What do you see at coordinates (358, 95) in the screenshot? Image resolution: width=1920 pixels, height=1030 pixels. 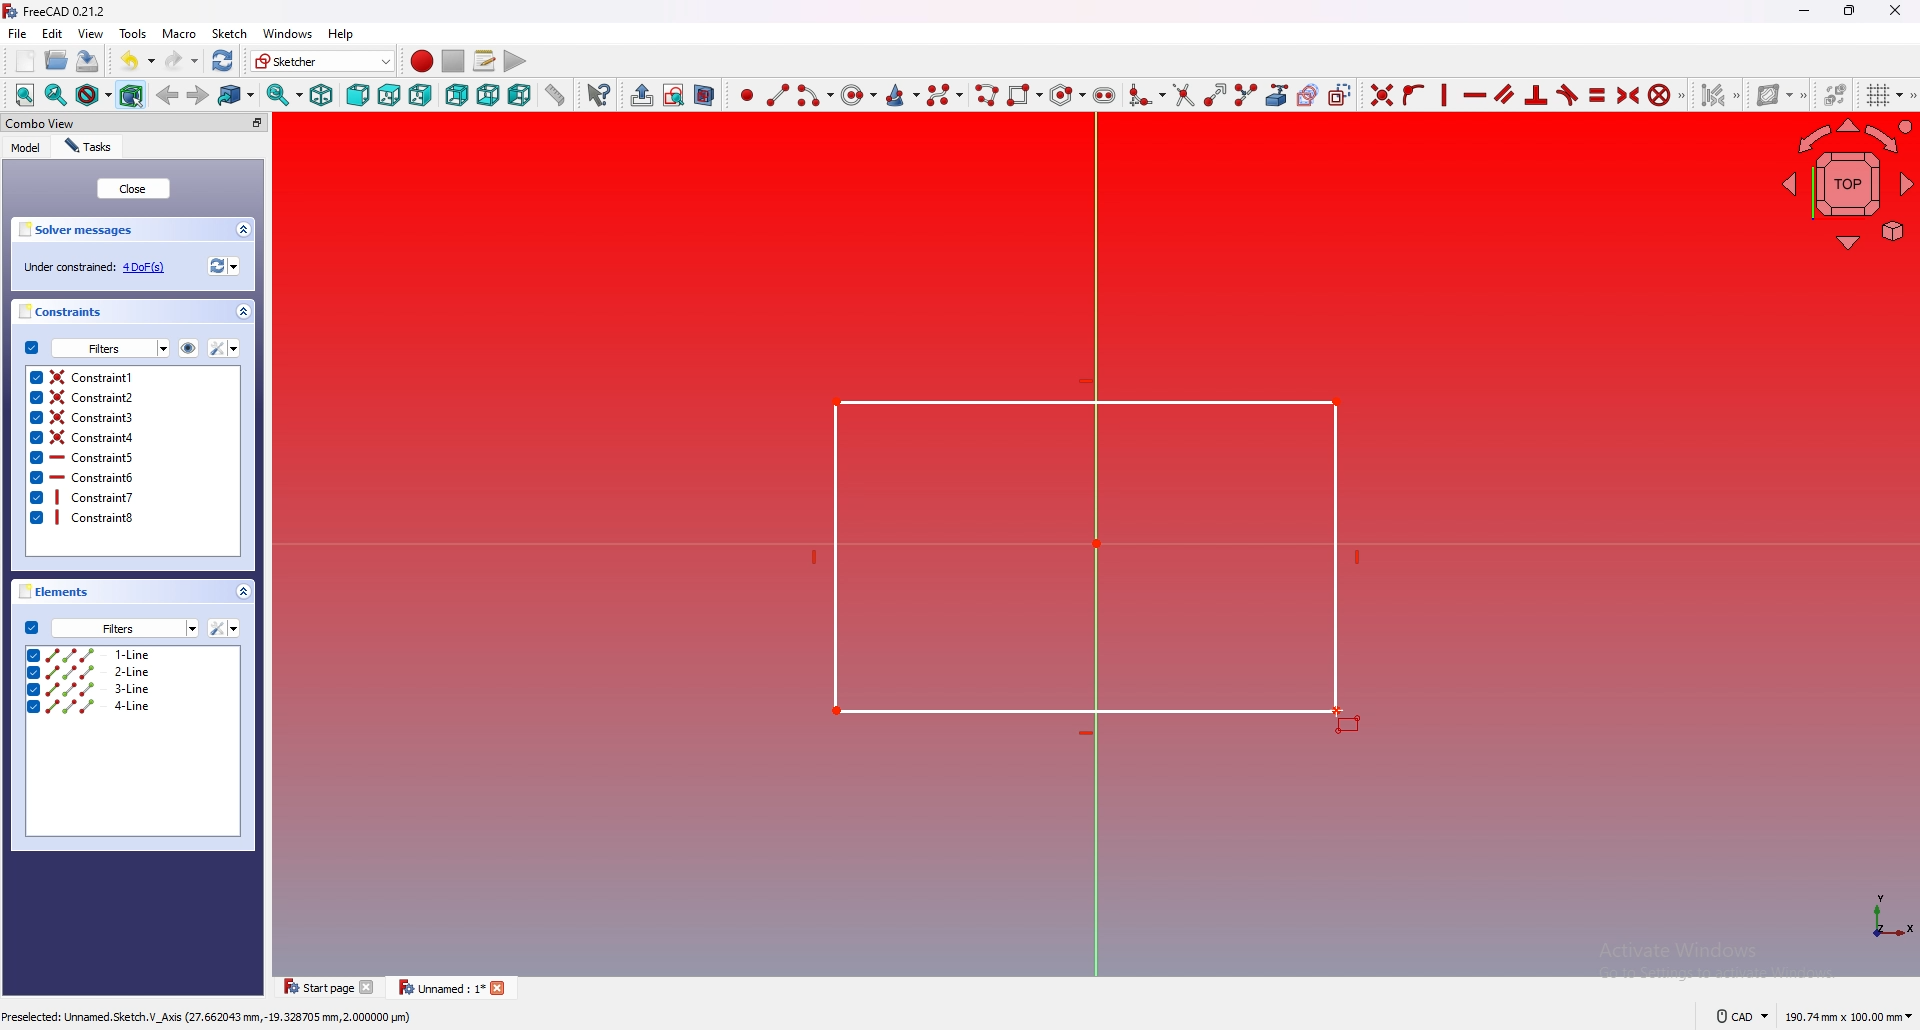 I see `front` at bounding box center [358, 95].